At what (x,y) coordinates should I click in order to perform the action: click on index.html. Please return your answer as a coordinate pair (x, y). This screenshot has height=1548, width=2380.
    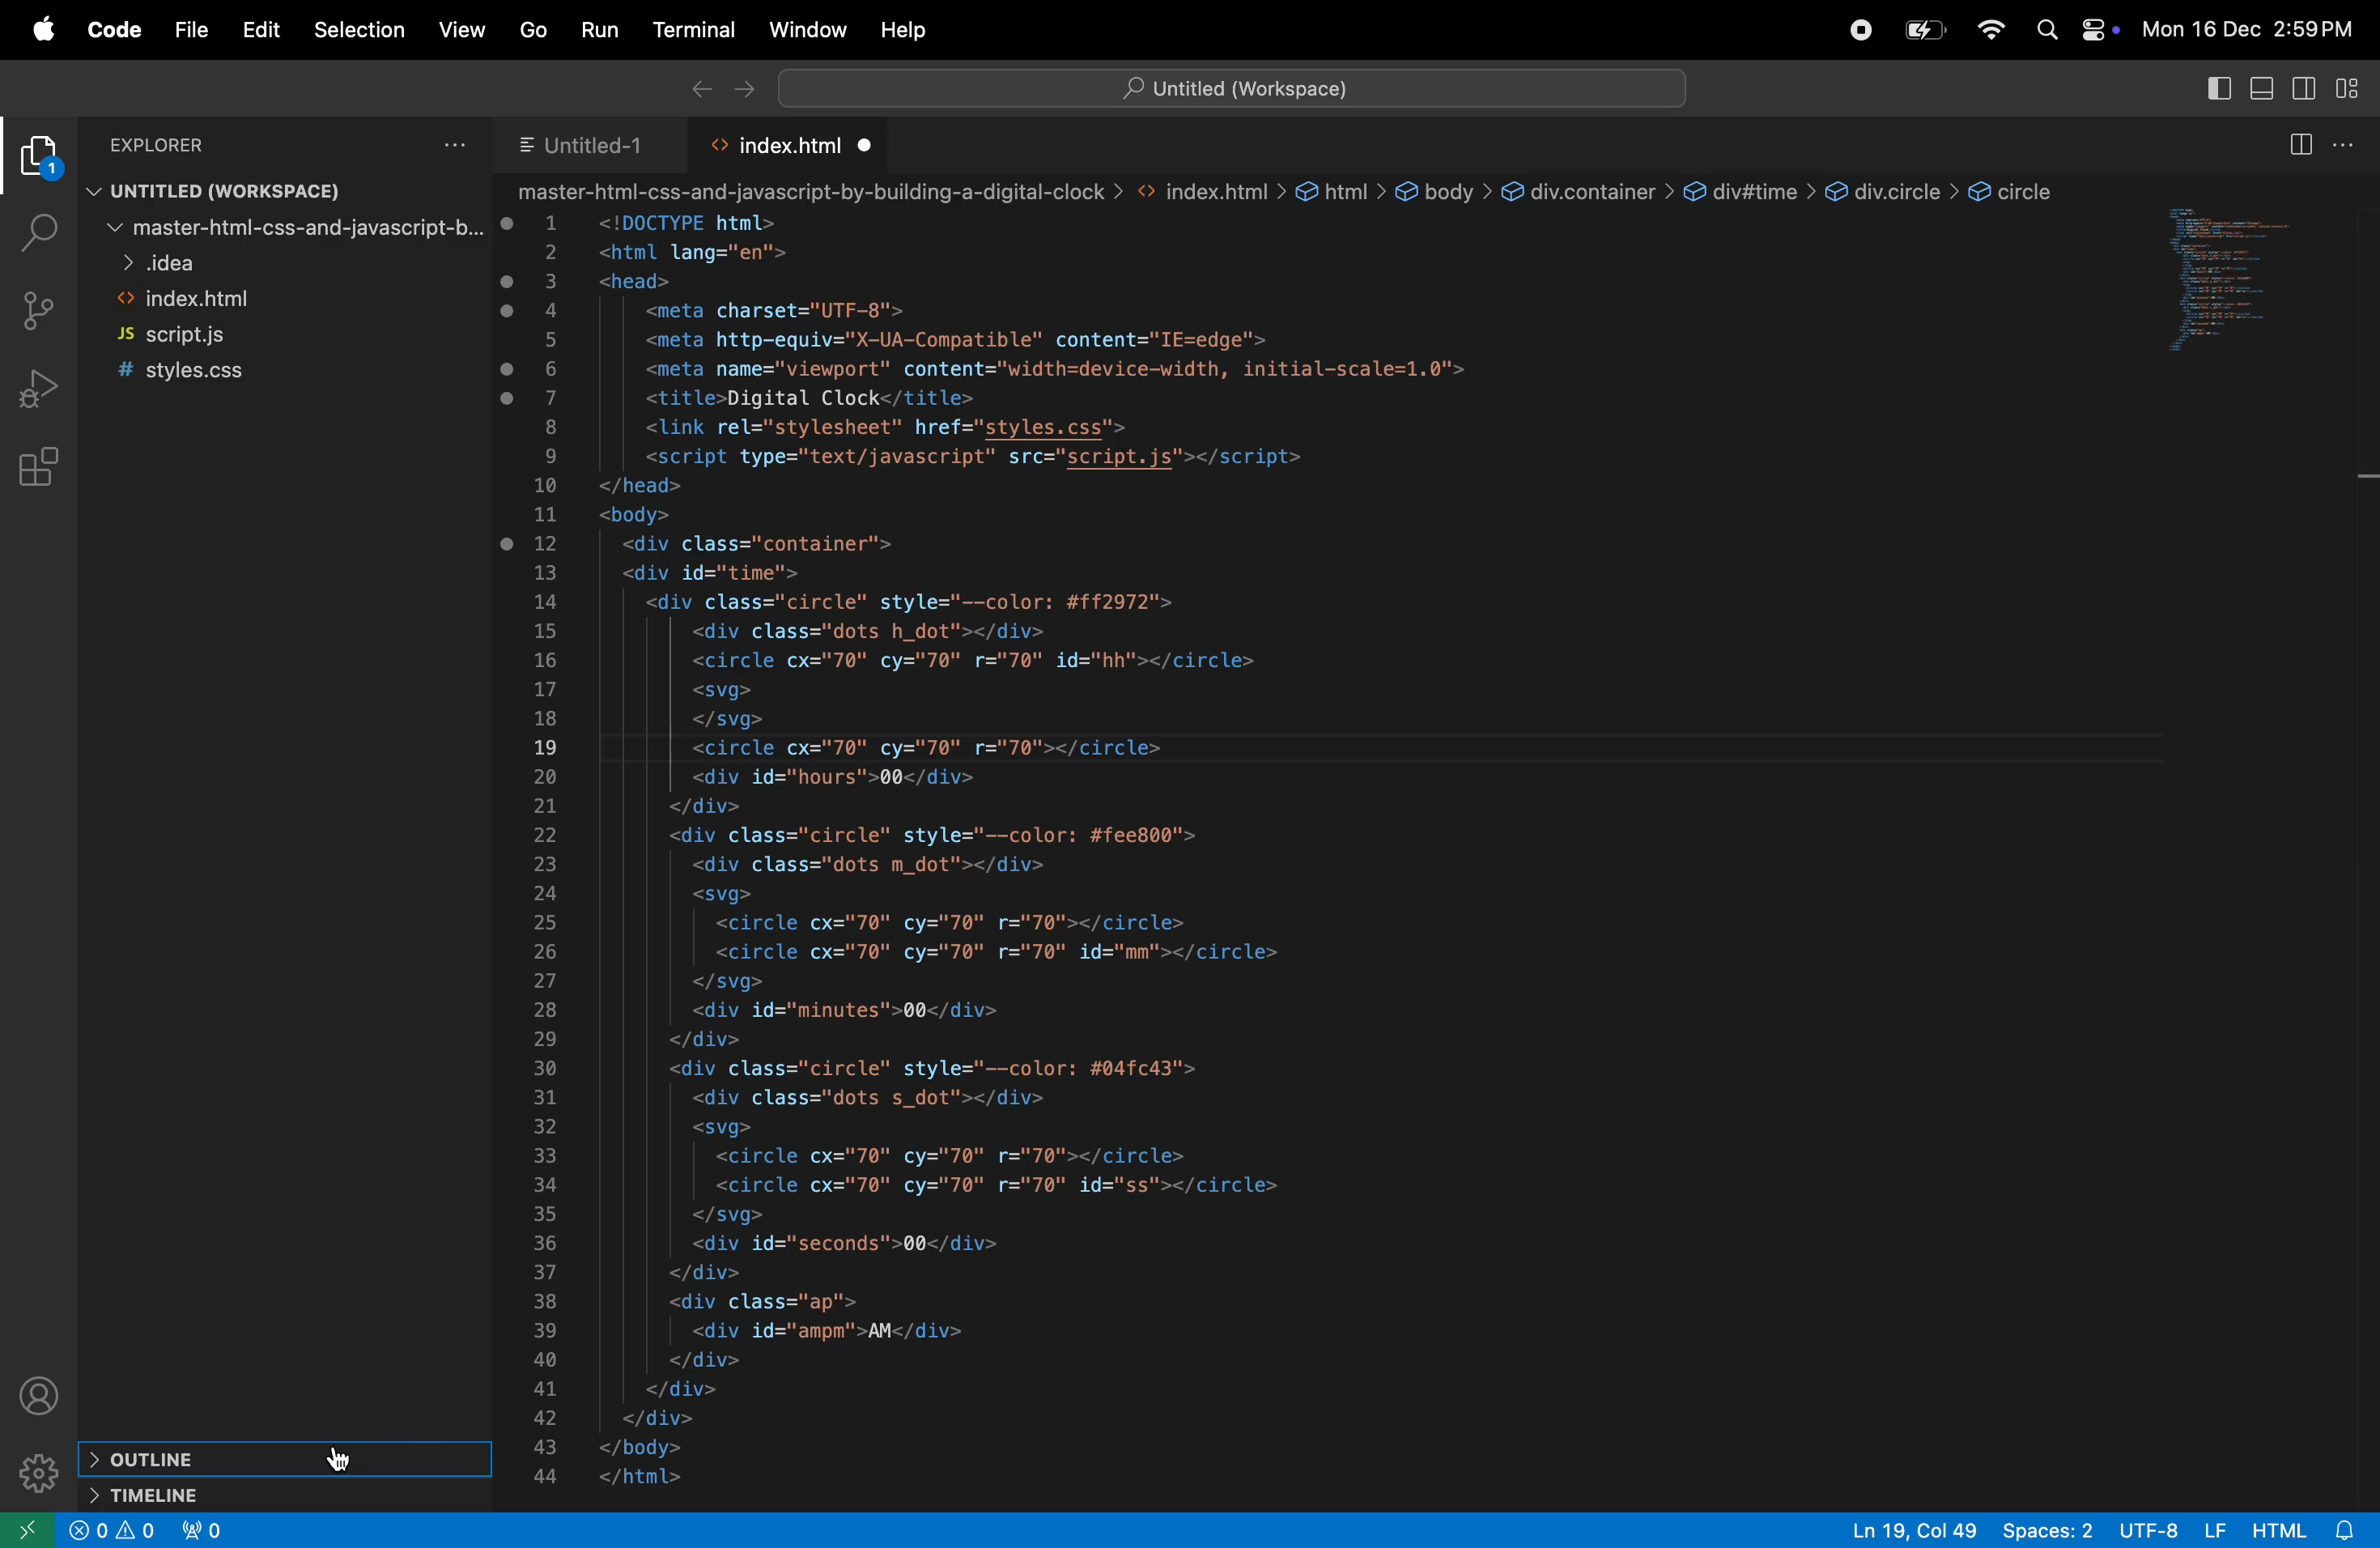
    Looking at the image, I should click on (256, 297).